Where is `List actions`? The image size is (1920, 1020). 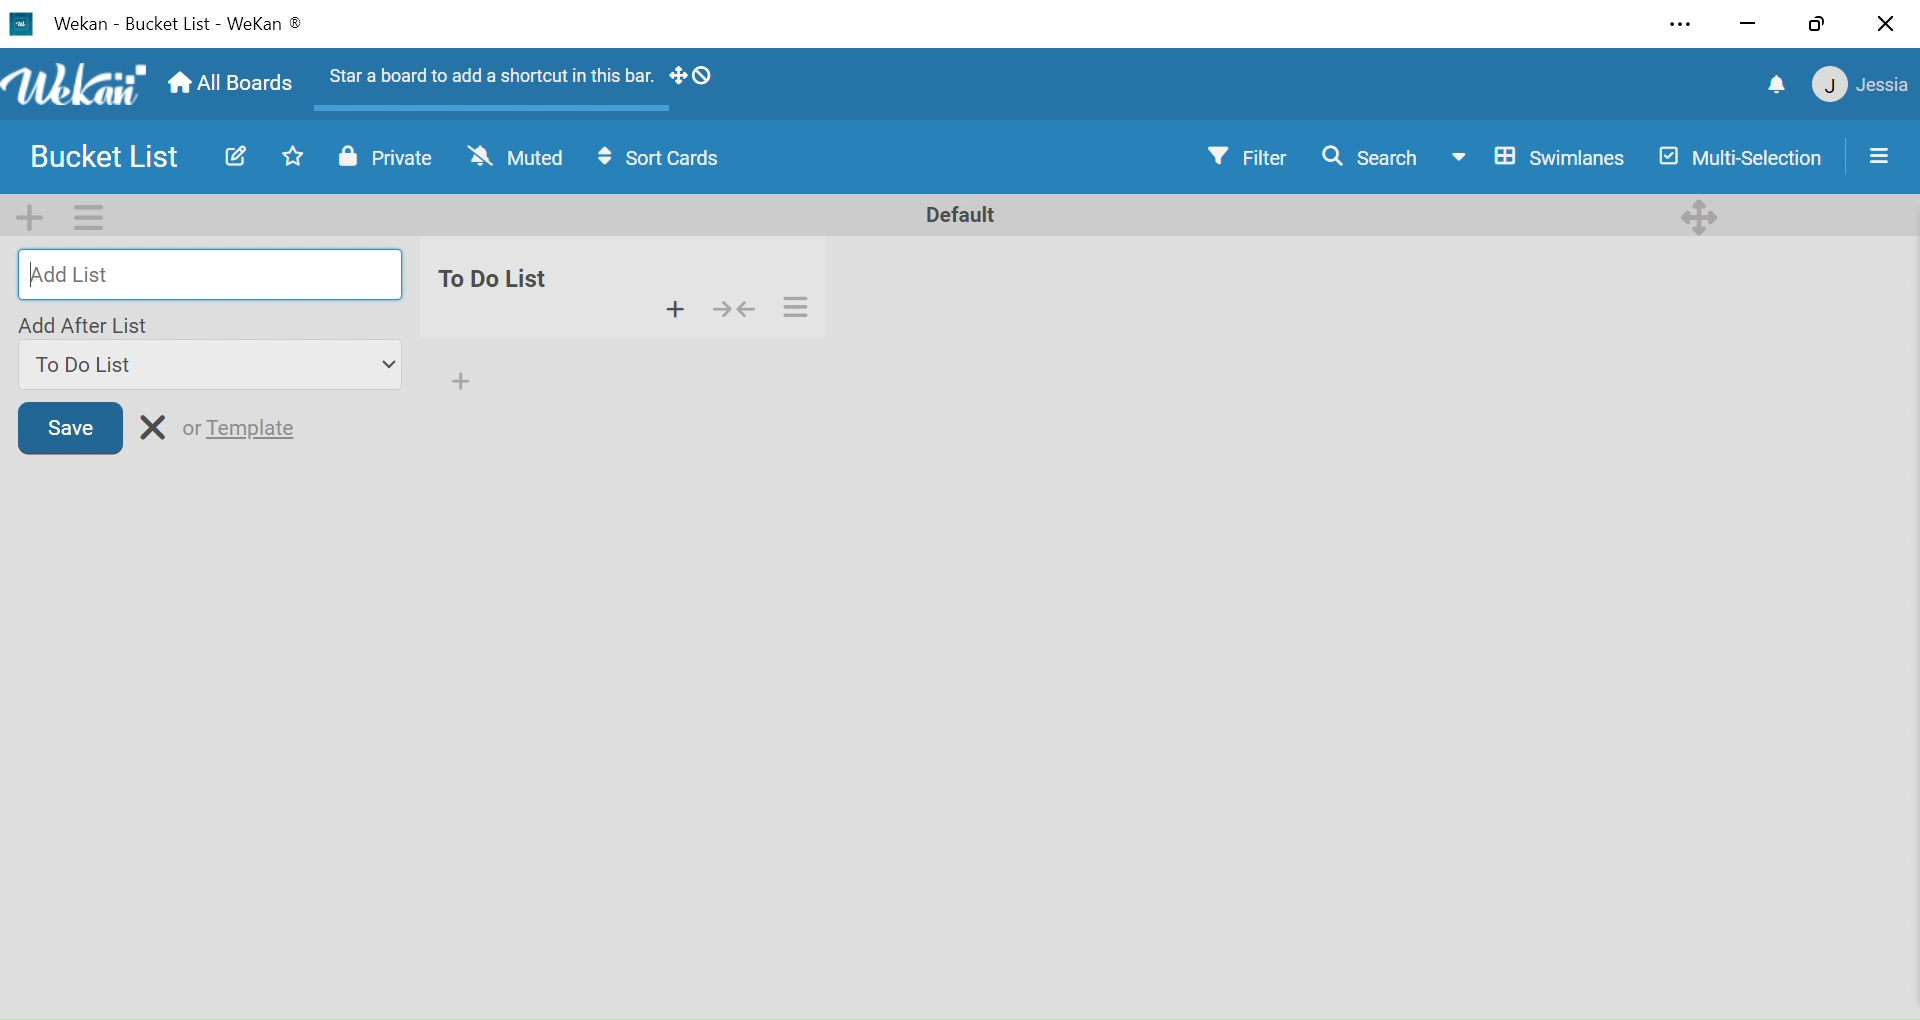 List actions is located at coordinates (795, 307).